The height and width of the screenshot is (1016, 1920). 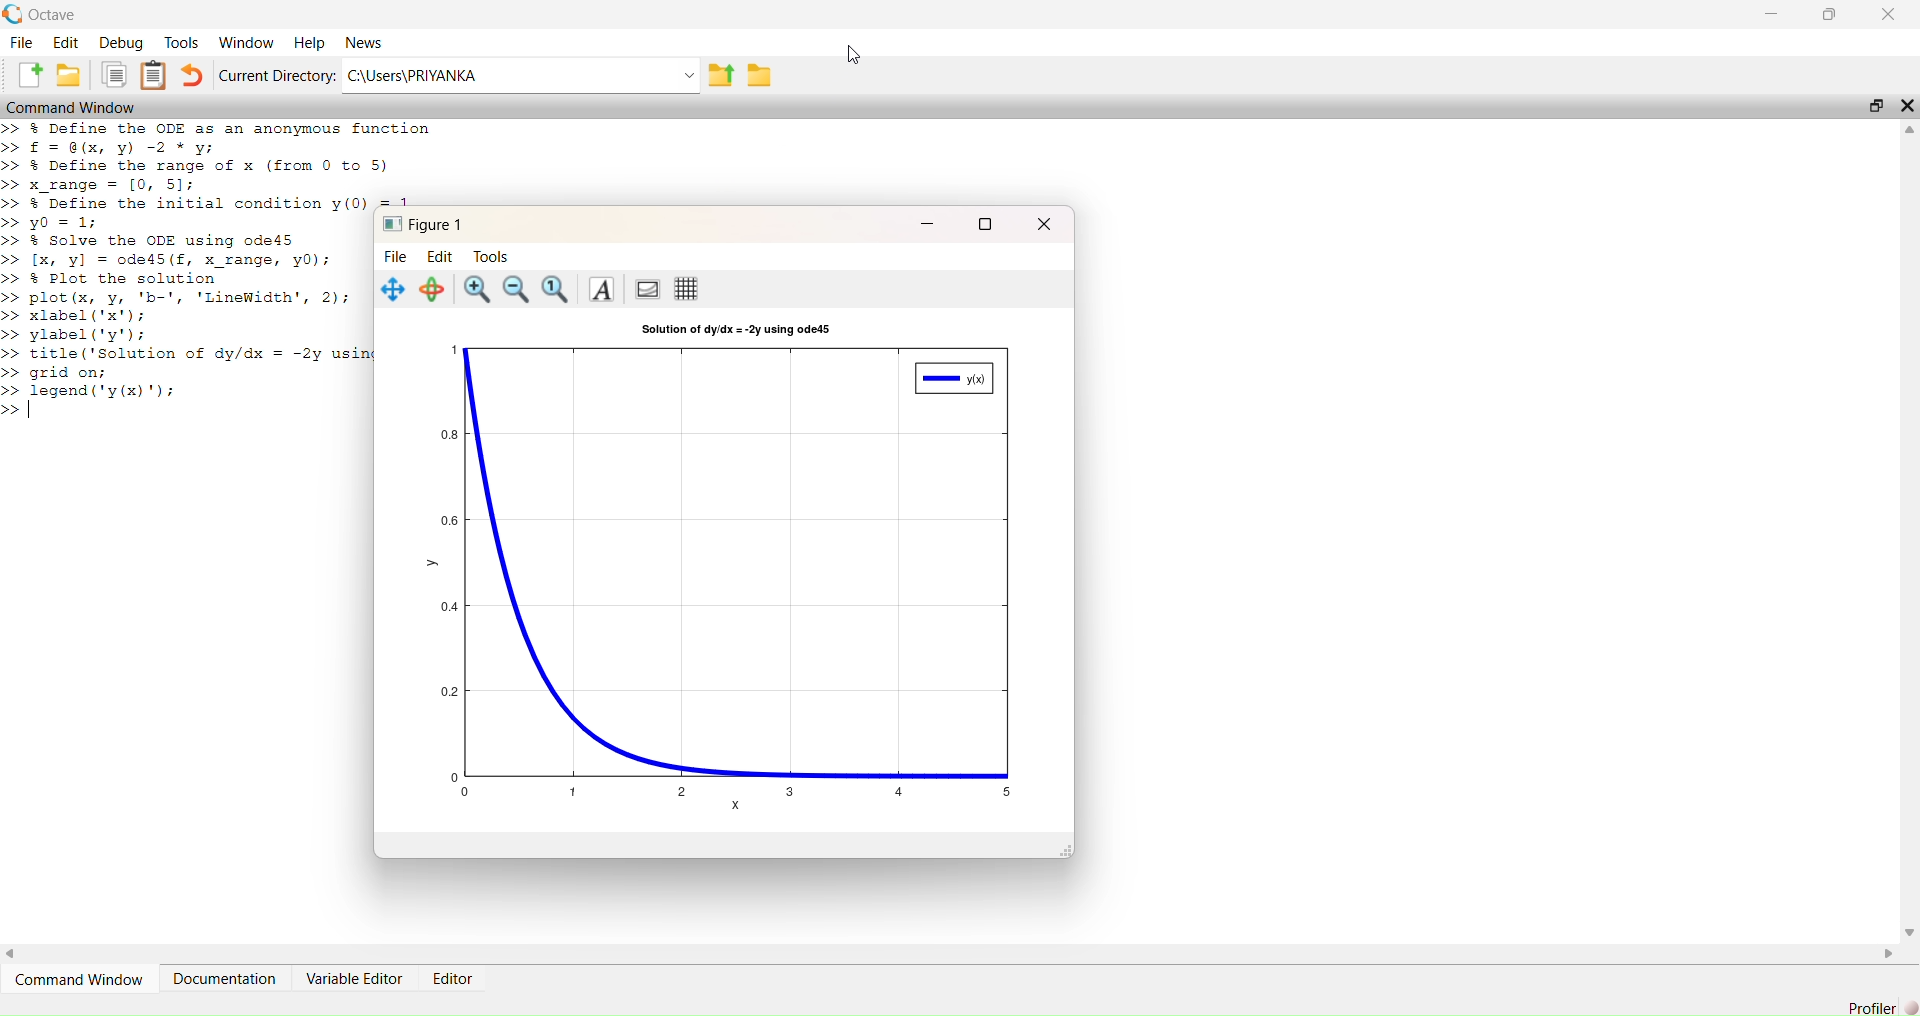 What do you see at coordinates (1830, 15) in the screenshot?
I see `restore` at bounding box center [1830, 15].